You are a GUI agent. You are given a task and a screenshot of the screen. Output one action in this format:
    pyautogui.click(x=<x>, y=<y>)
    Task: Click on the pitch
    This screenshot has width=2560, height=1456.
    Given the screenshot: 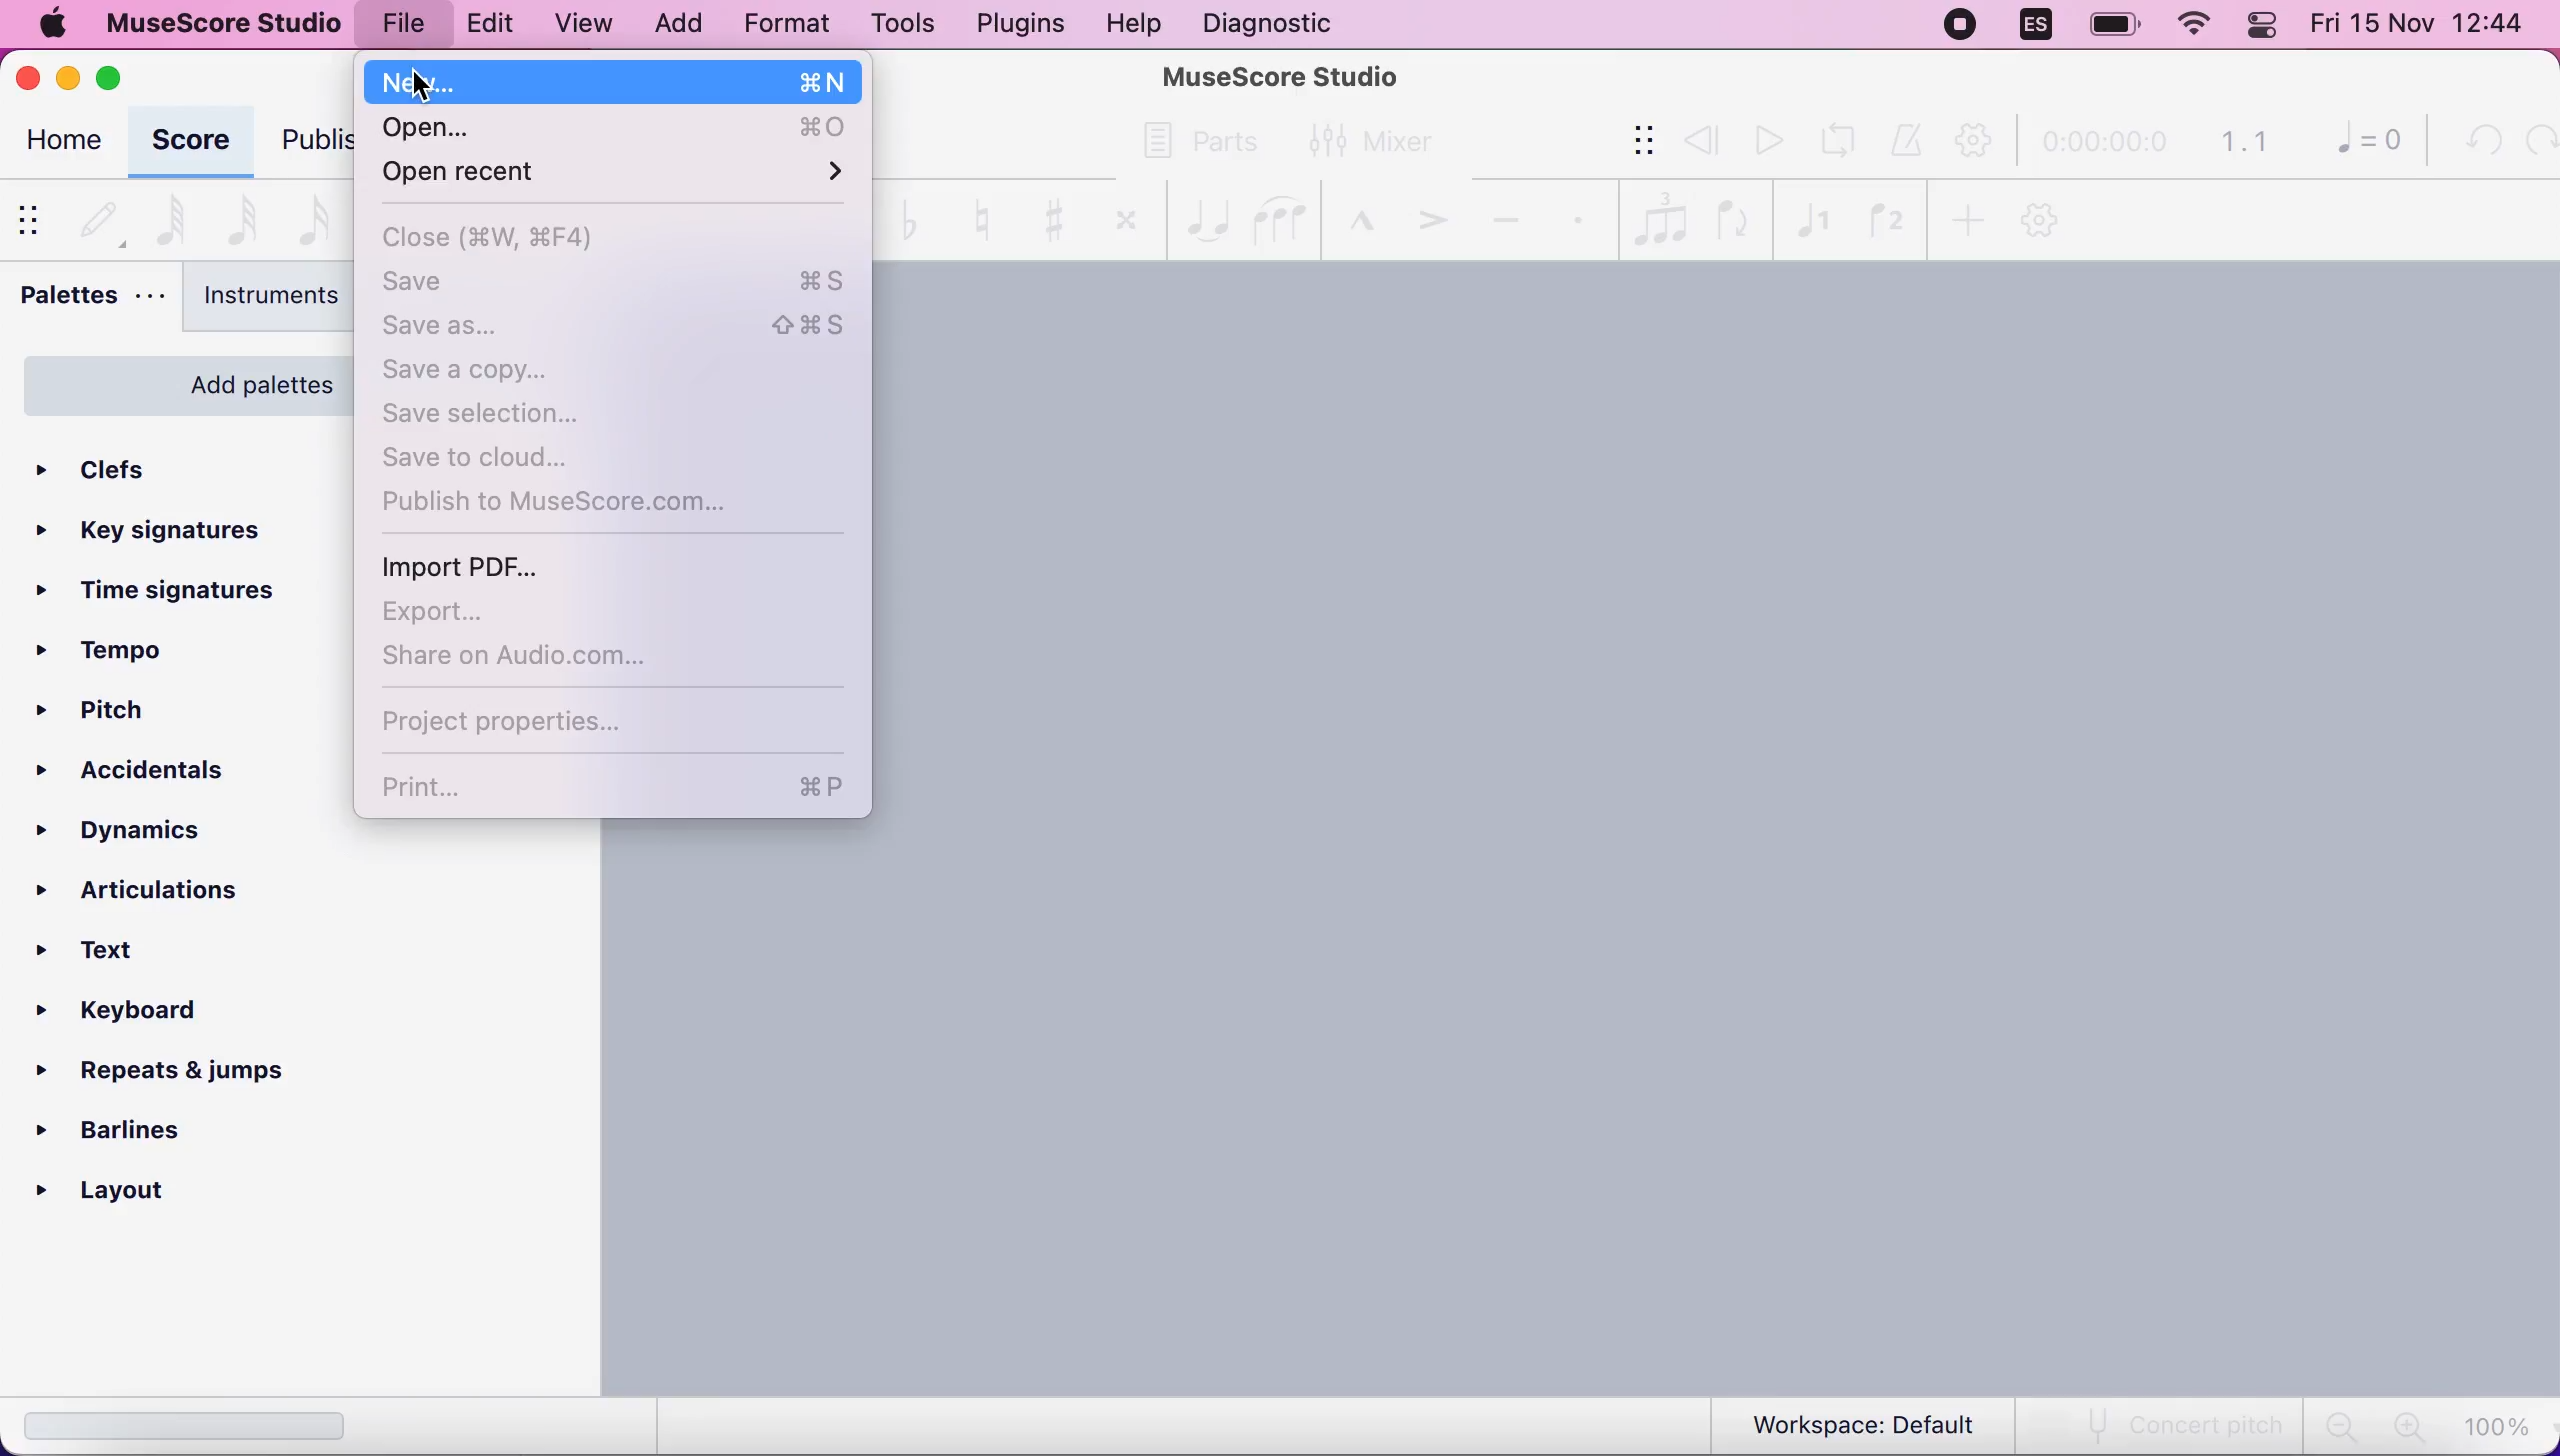 What is the action you would take?
    pyautogui.click(x=104, y=714)
    